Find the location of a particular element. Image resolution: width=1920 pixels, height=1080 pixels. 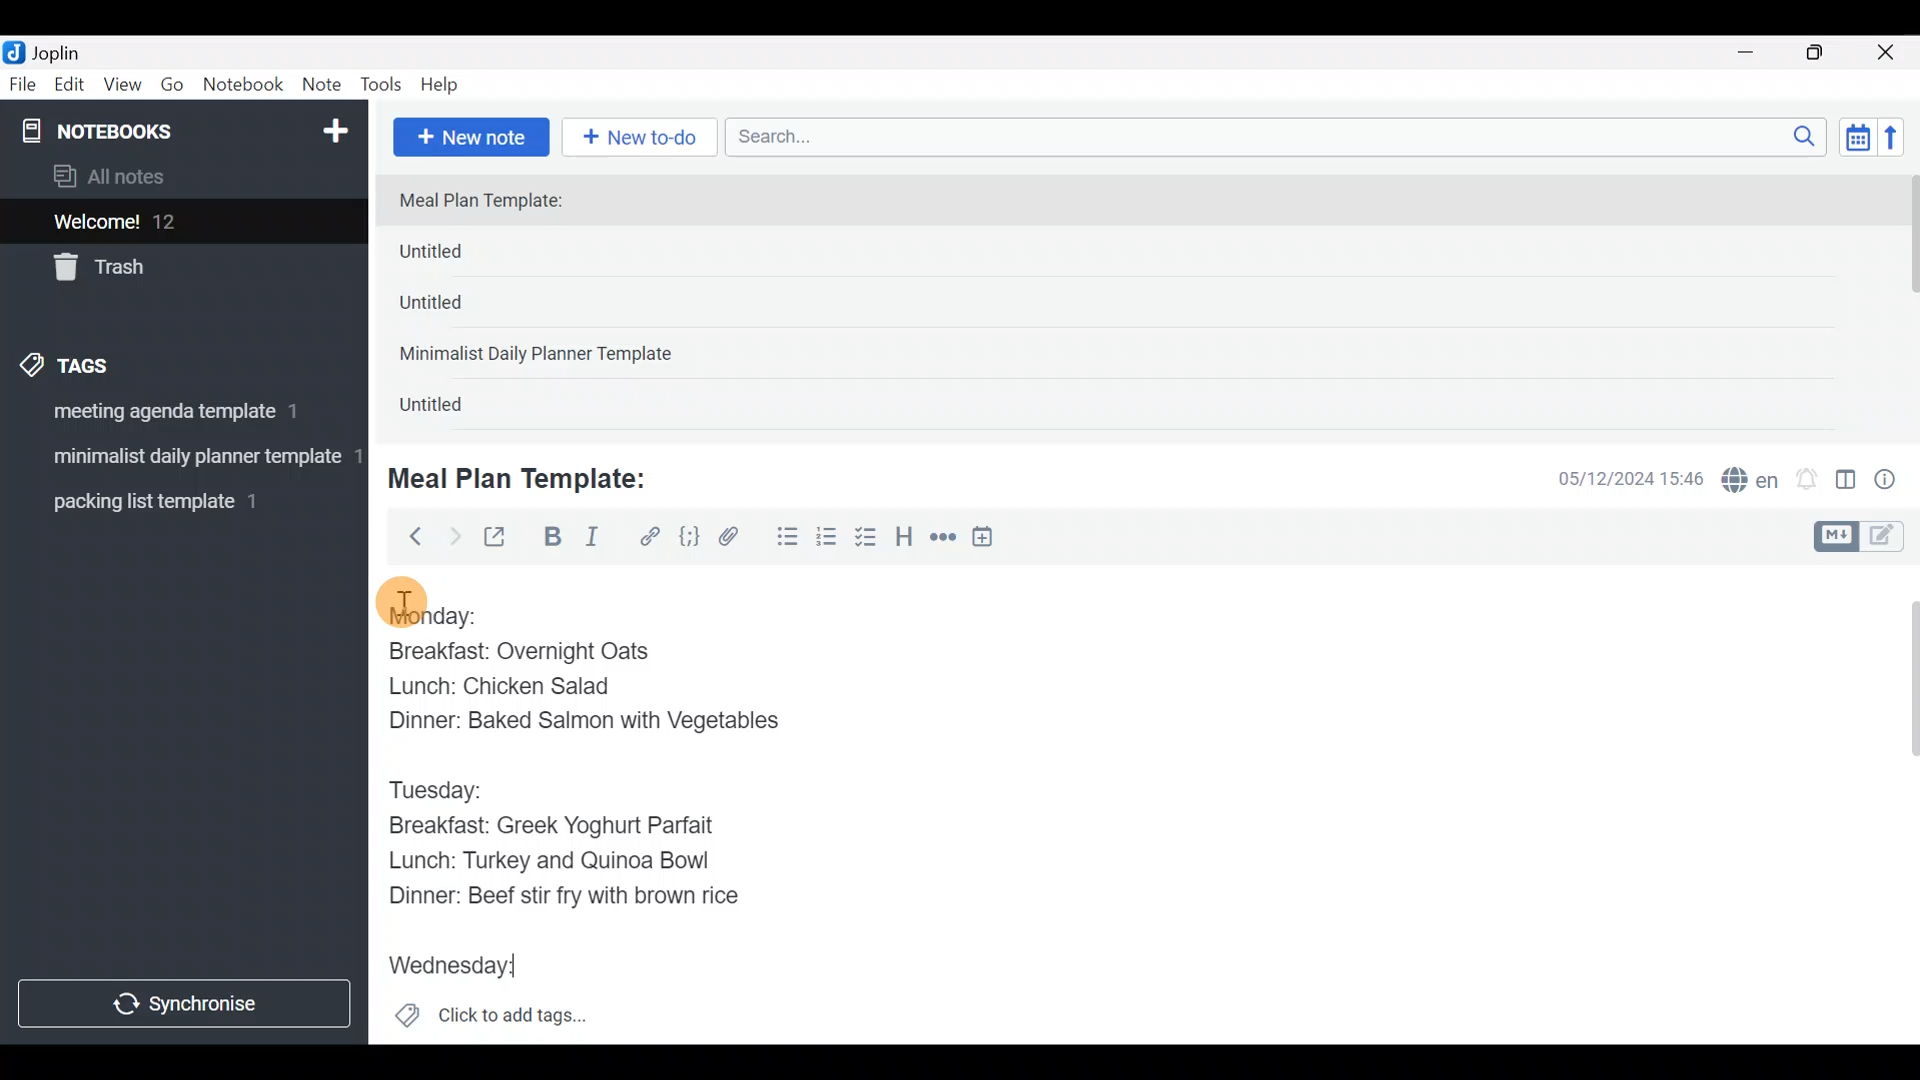

Monday: is located at coordinates (424, 620).